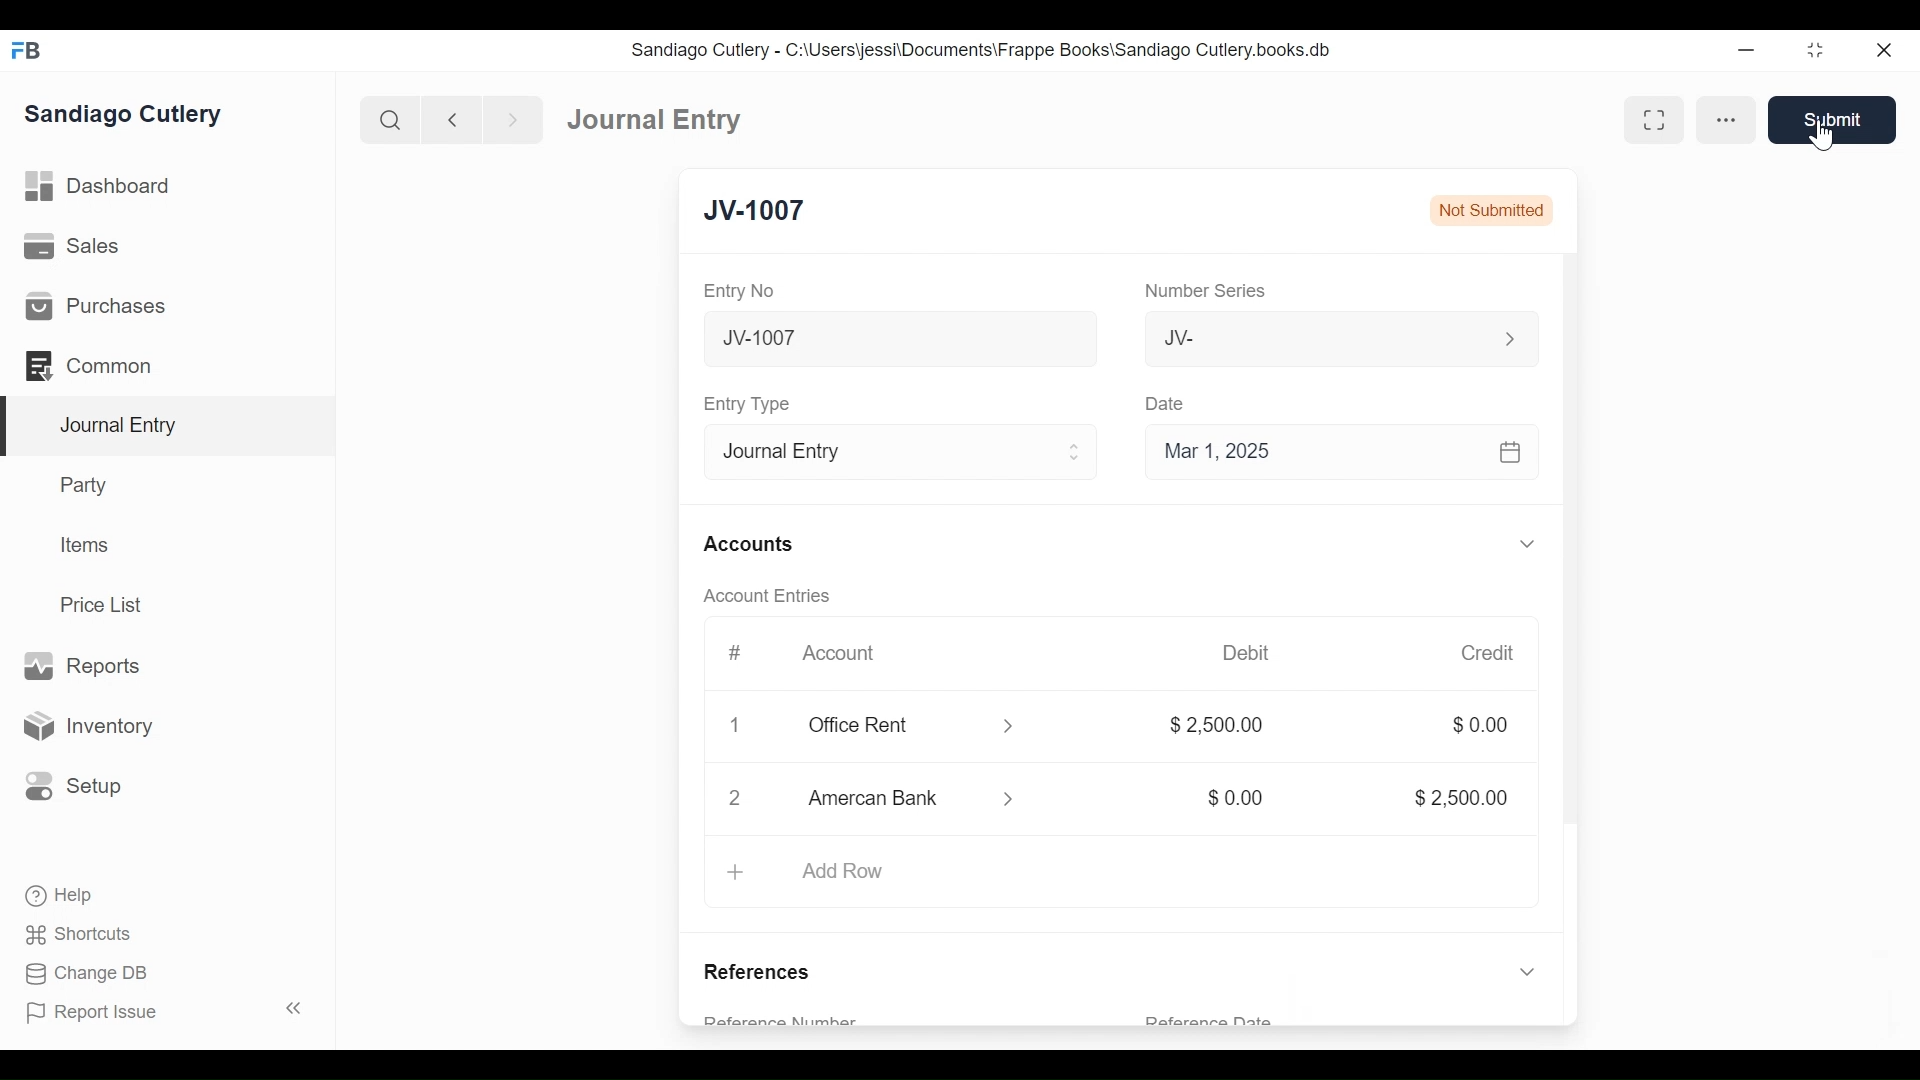 Image resolution: width=1920 pixels, height=1080 pixels. Describe the element at coordinates (452, 118) in the screenshot. I see `back` at that location.